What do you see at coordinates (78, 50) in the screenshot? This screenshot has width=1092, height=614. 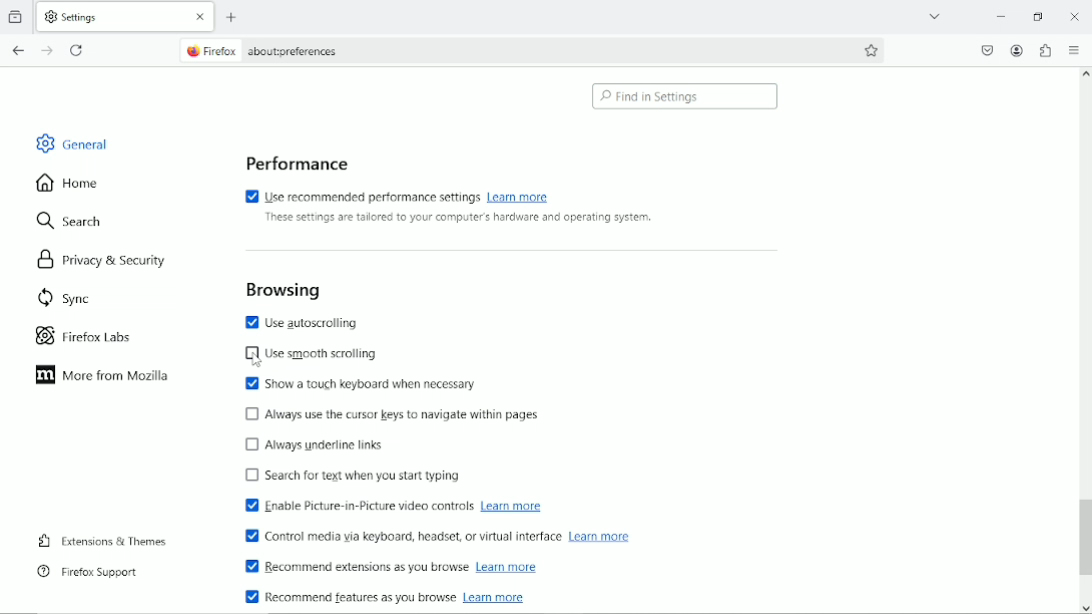 I see `Reload current page` at bounding box center [78, 50].